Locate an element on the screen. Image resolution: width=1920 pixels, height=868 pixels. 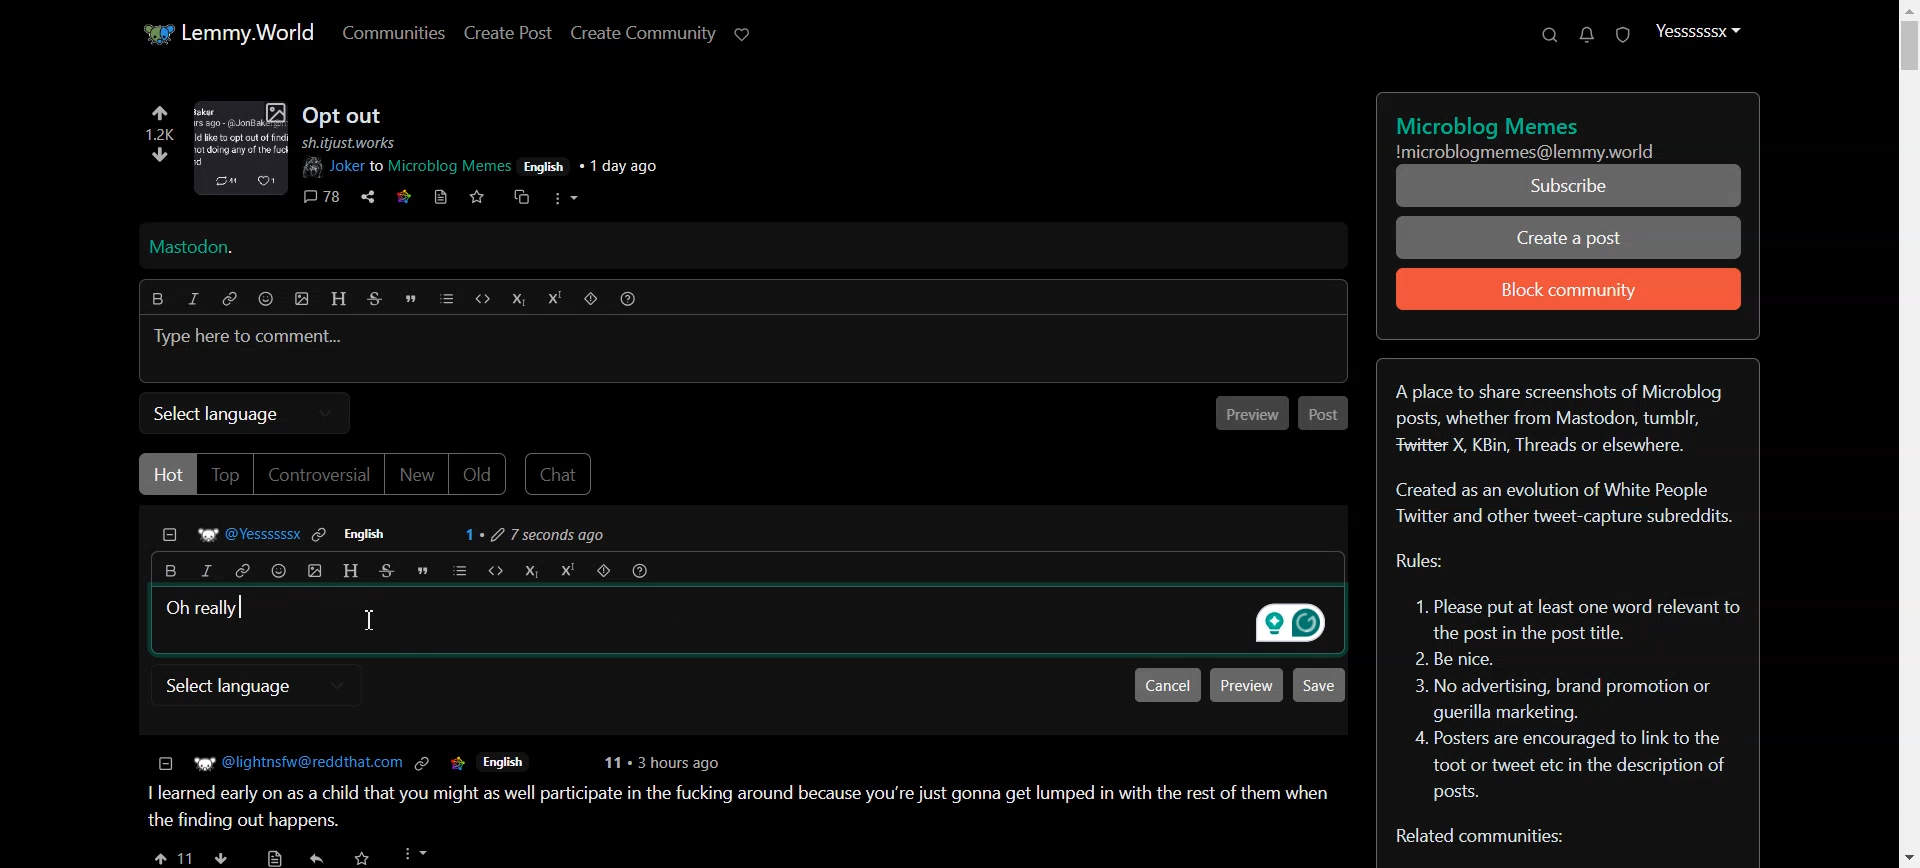
1.2k is located at coordinates (161, 133).